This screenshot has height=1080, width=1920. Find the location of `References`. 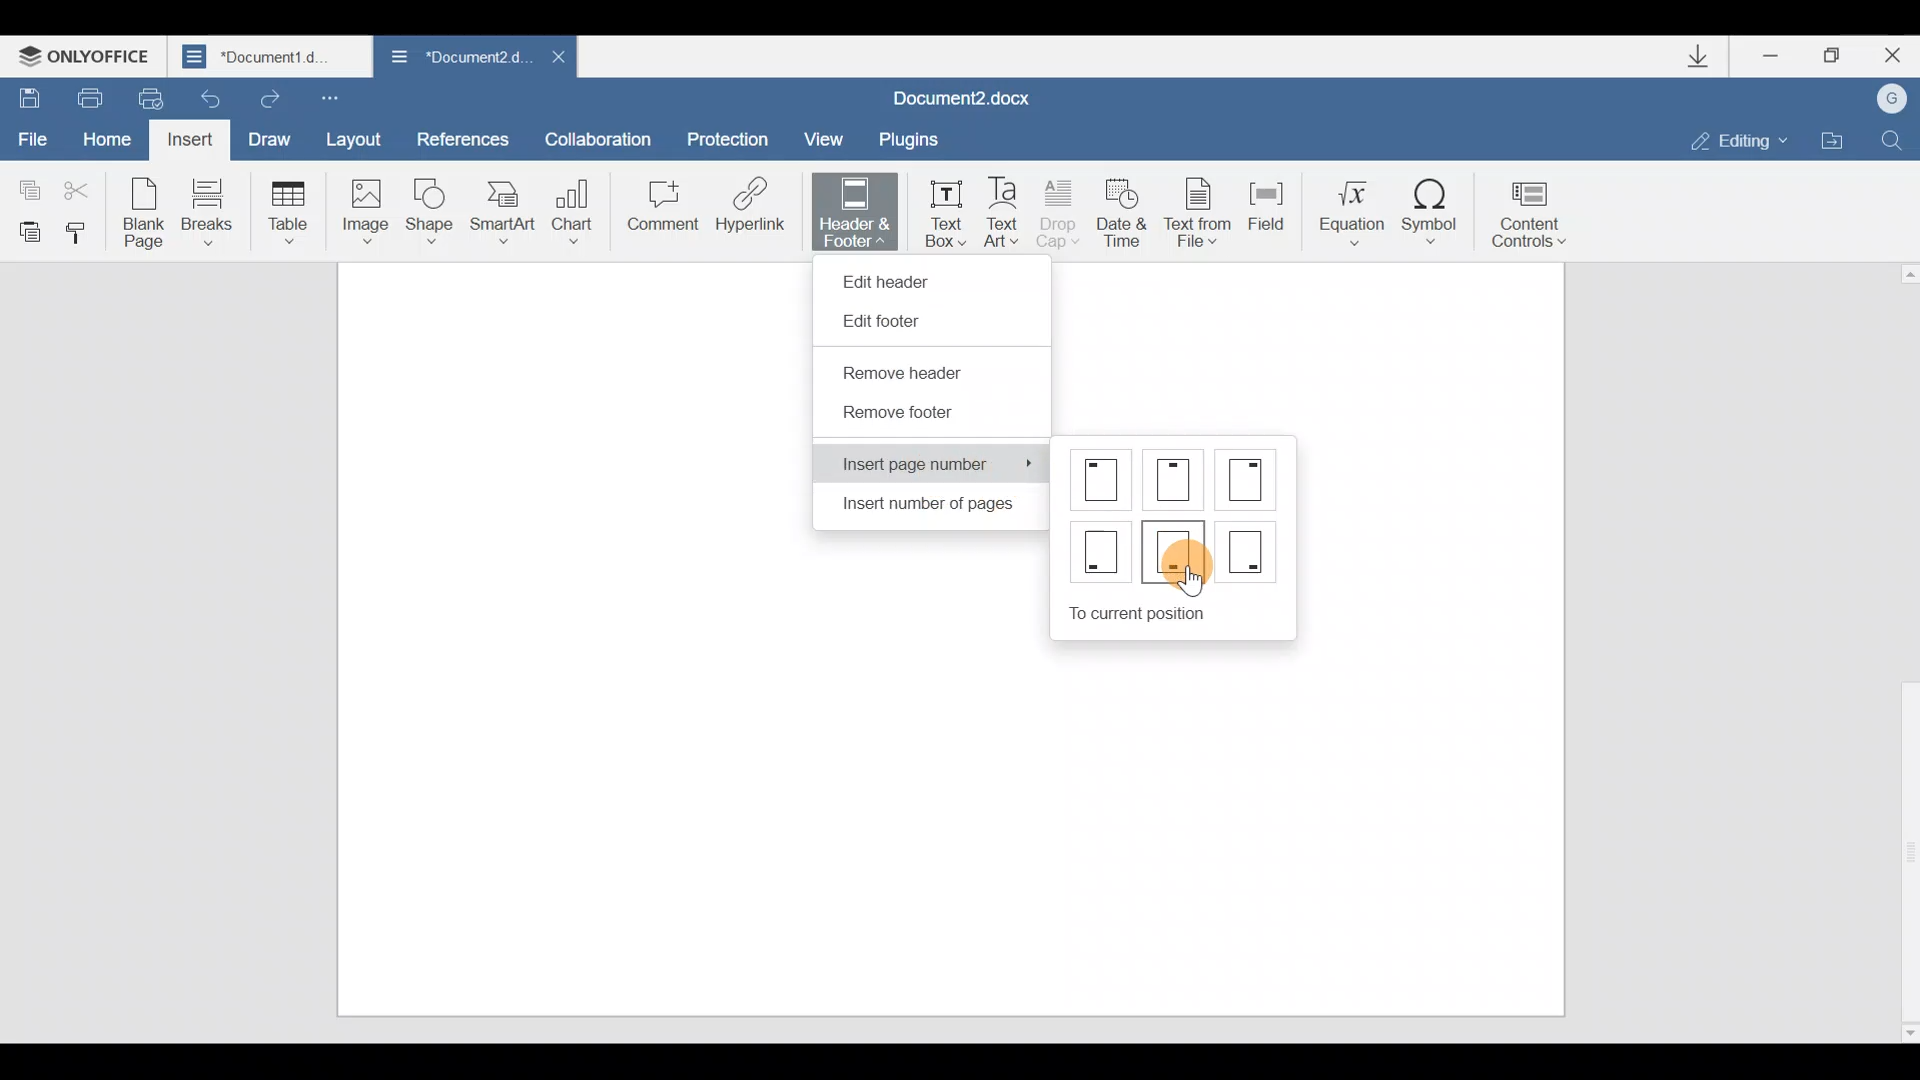

References is located at coordinates (464, 138).